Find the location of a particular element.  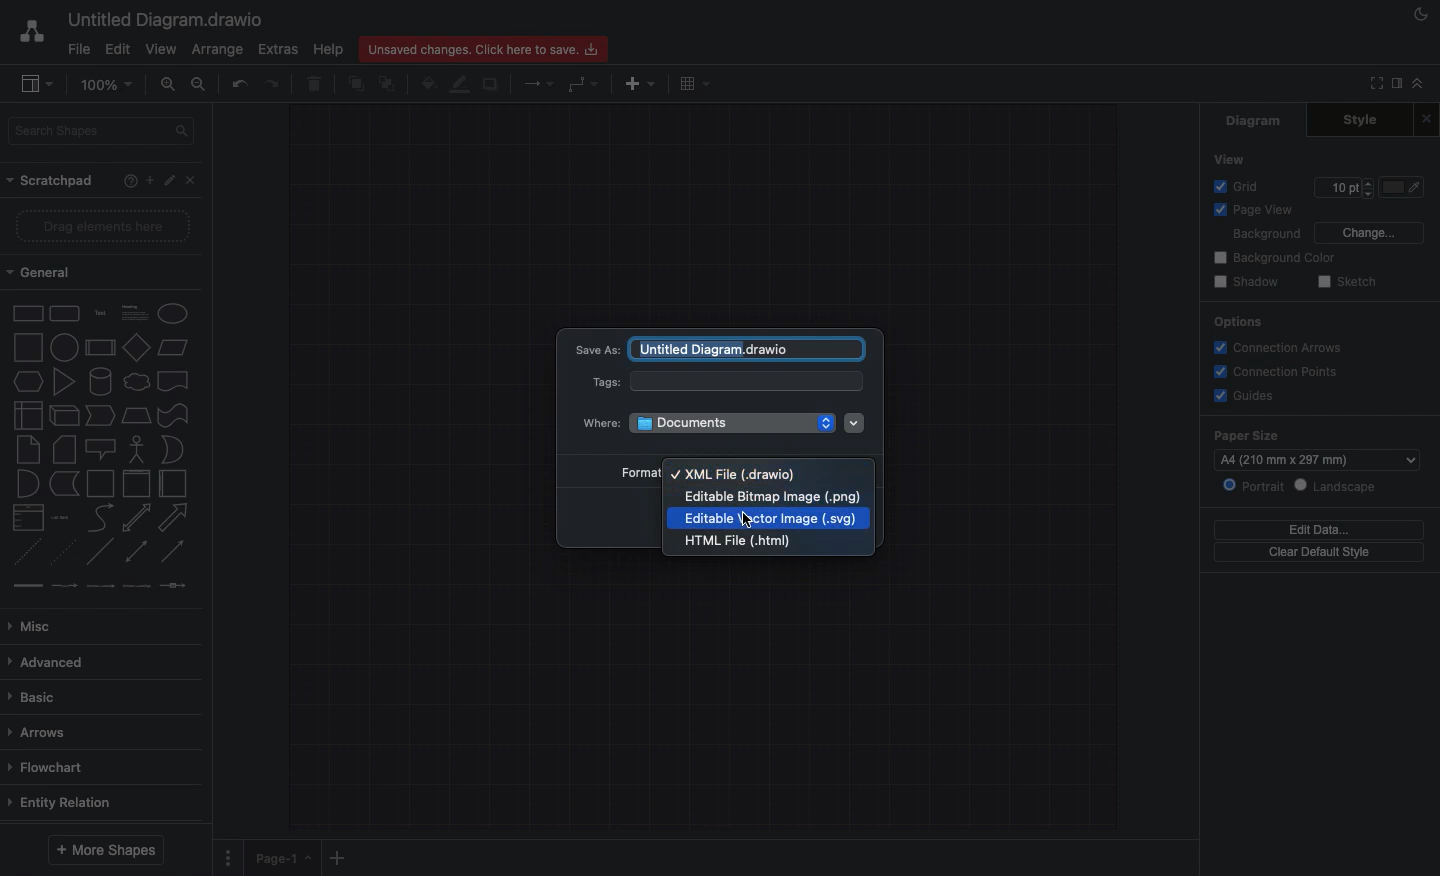

Grid is located at coordinates (1239, 187).